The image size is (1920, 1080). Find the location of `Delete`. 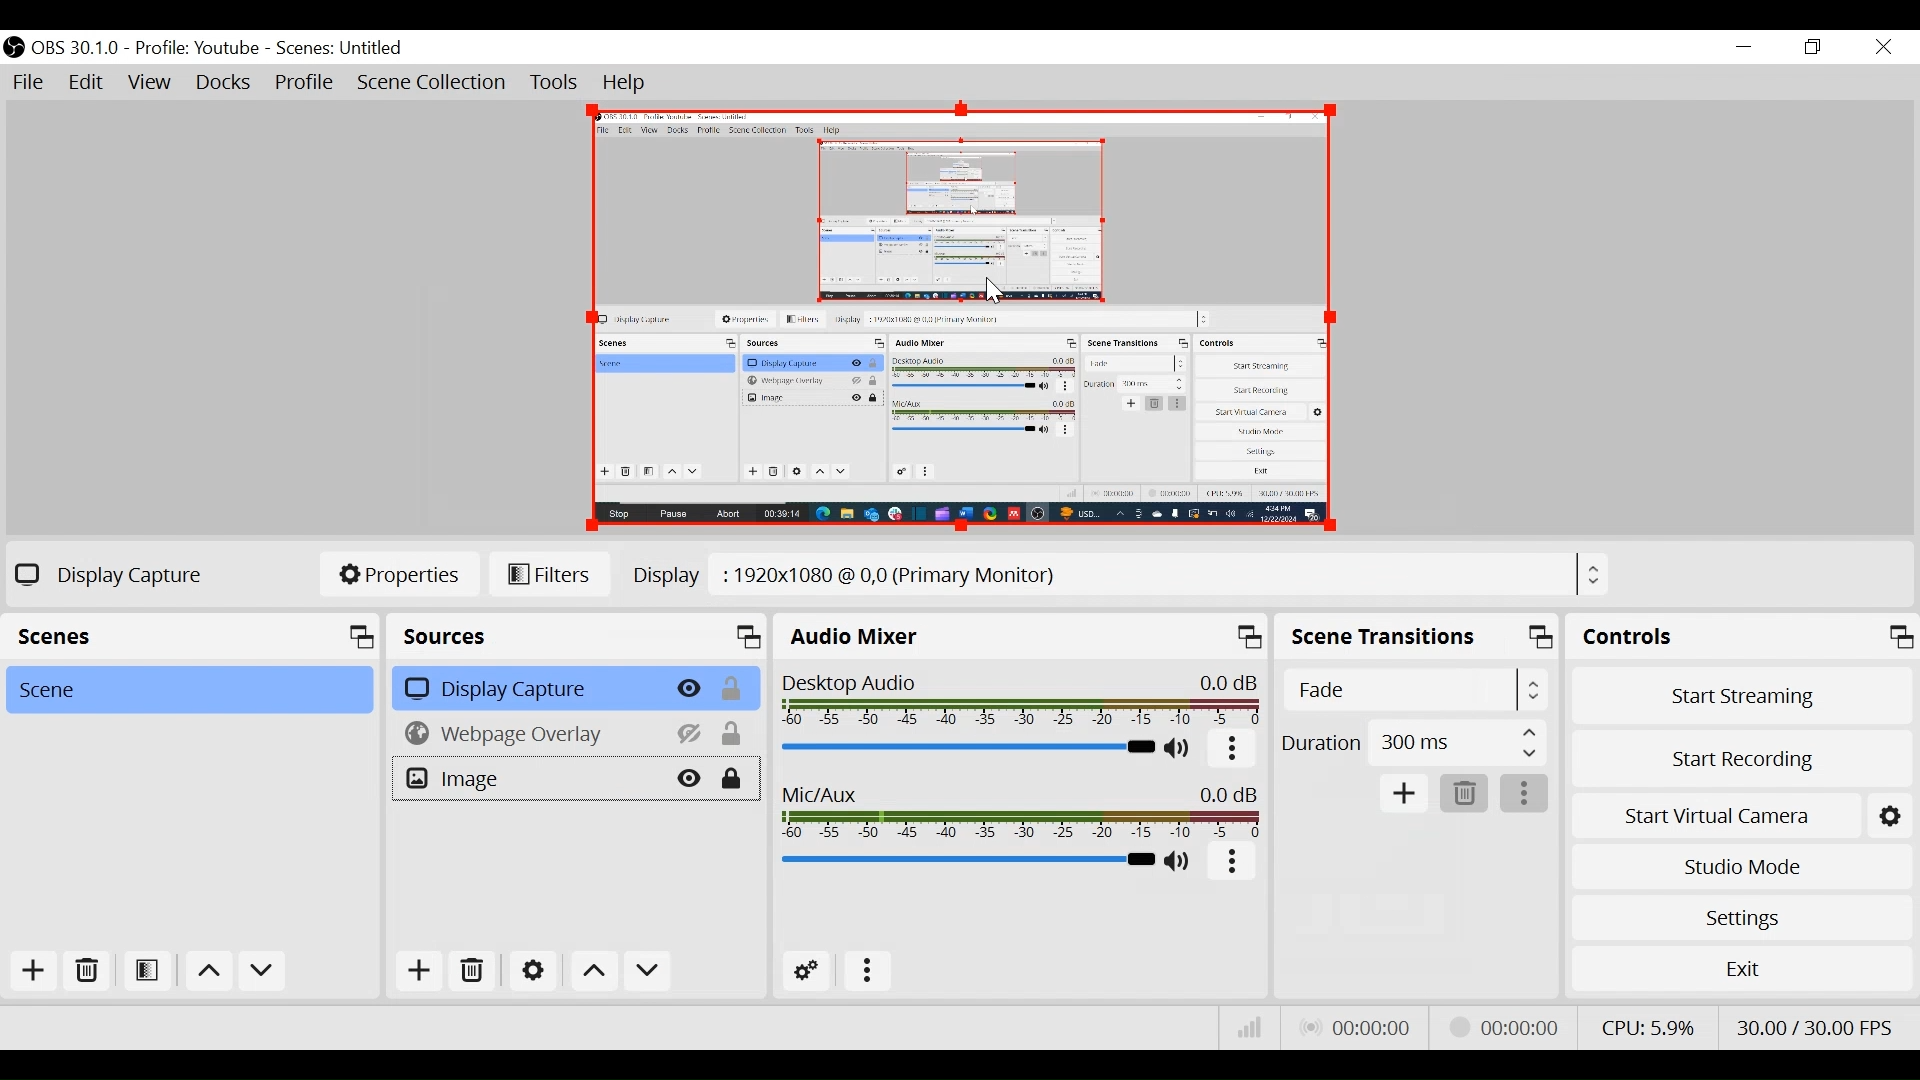

Delete is located at coordinates (1463, 794).